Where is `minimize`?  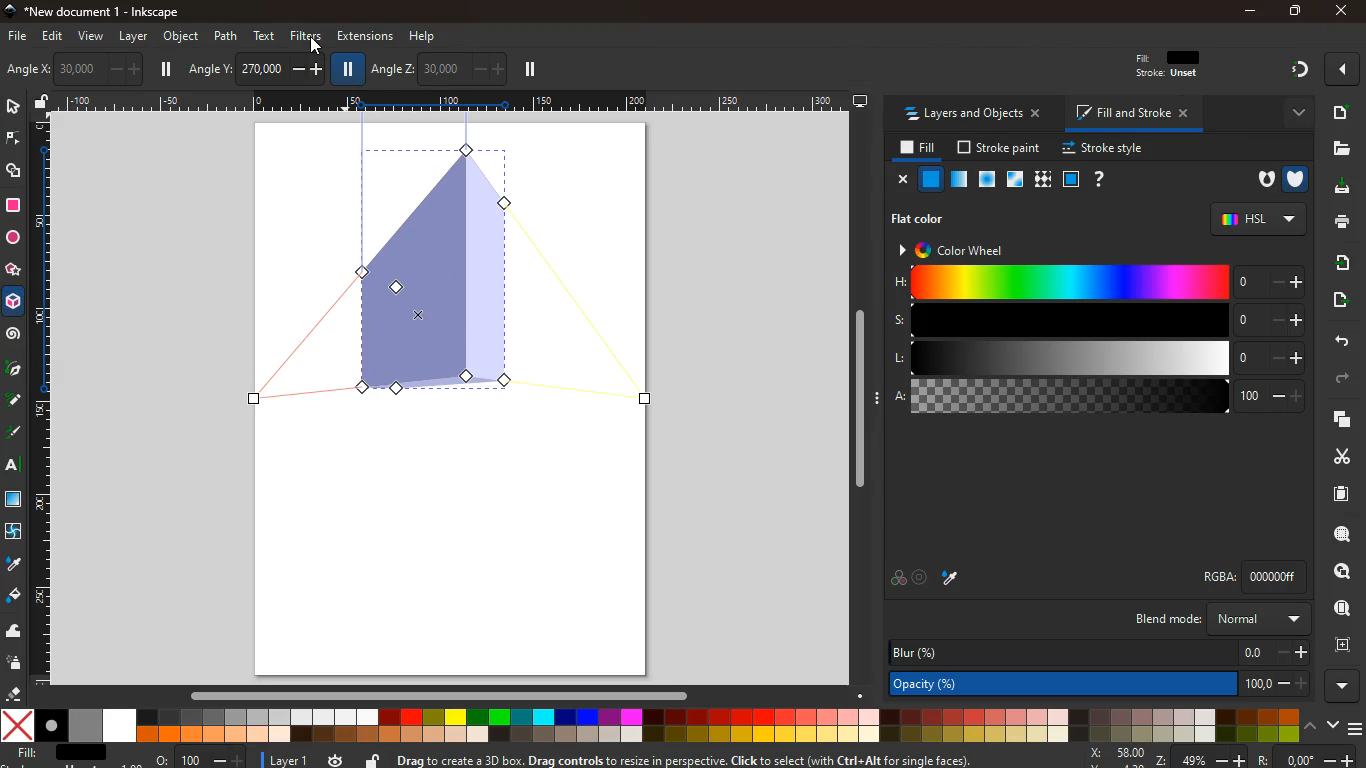 minimize is located at coordinates (1250, 11).